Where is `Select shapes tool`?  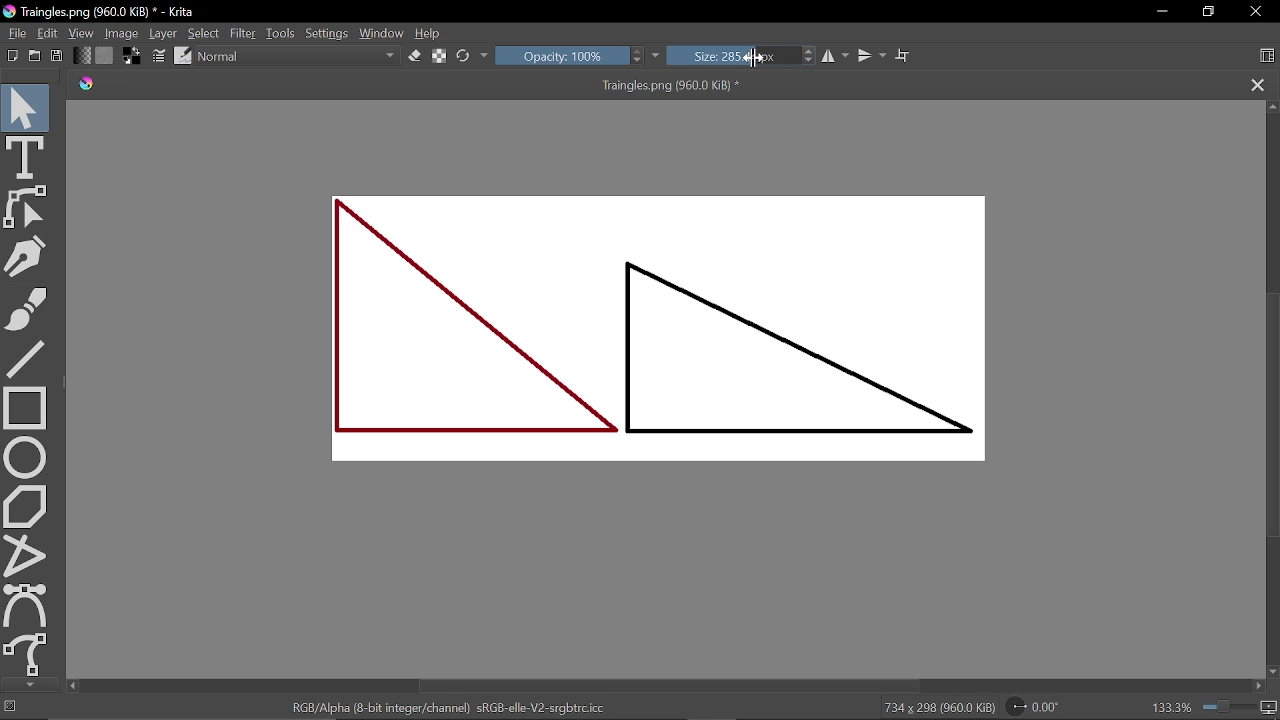
Select shapes tool is located at coordinates (25, 107).